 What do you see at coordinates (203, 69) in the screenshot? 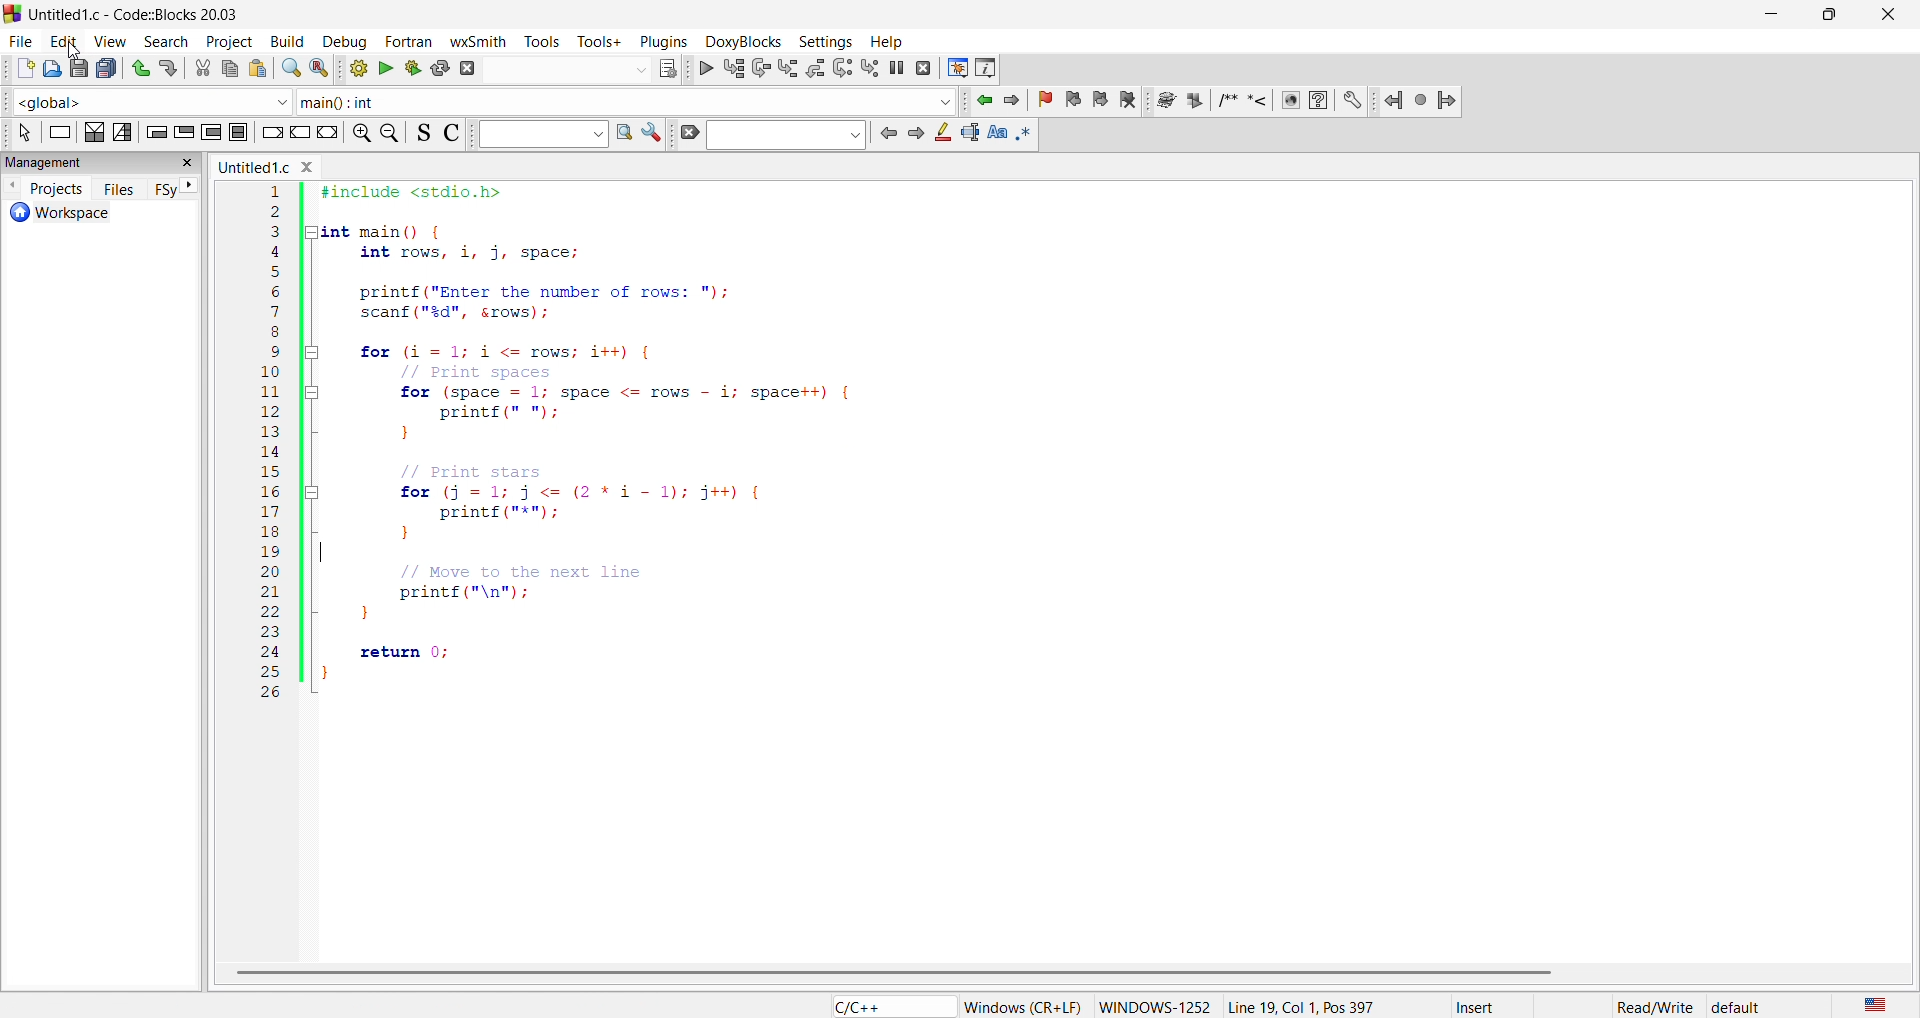
I see `cut` at bounding box center [203, 69].